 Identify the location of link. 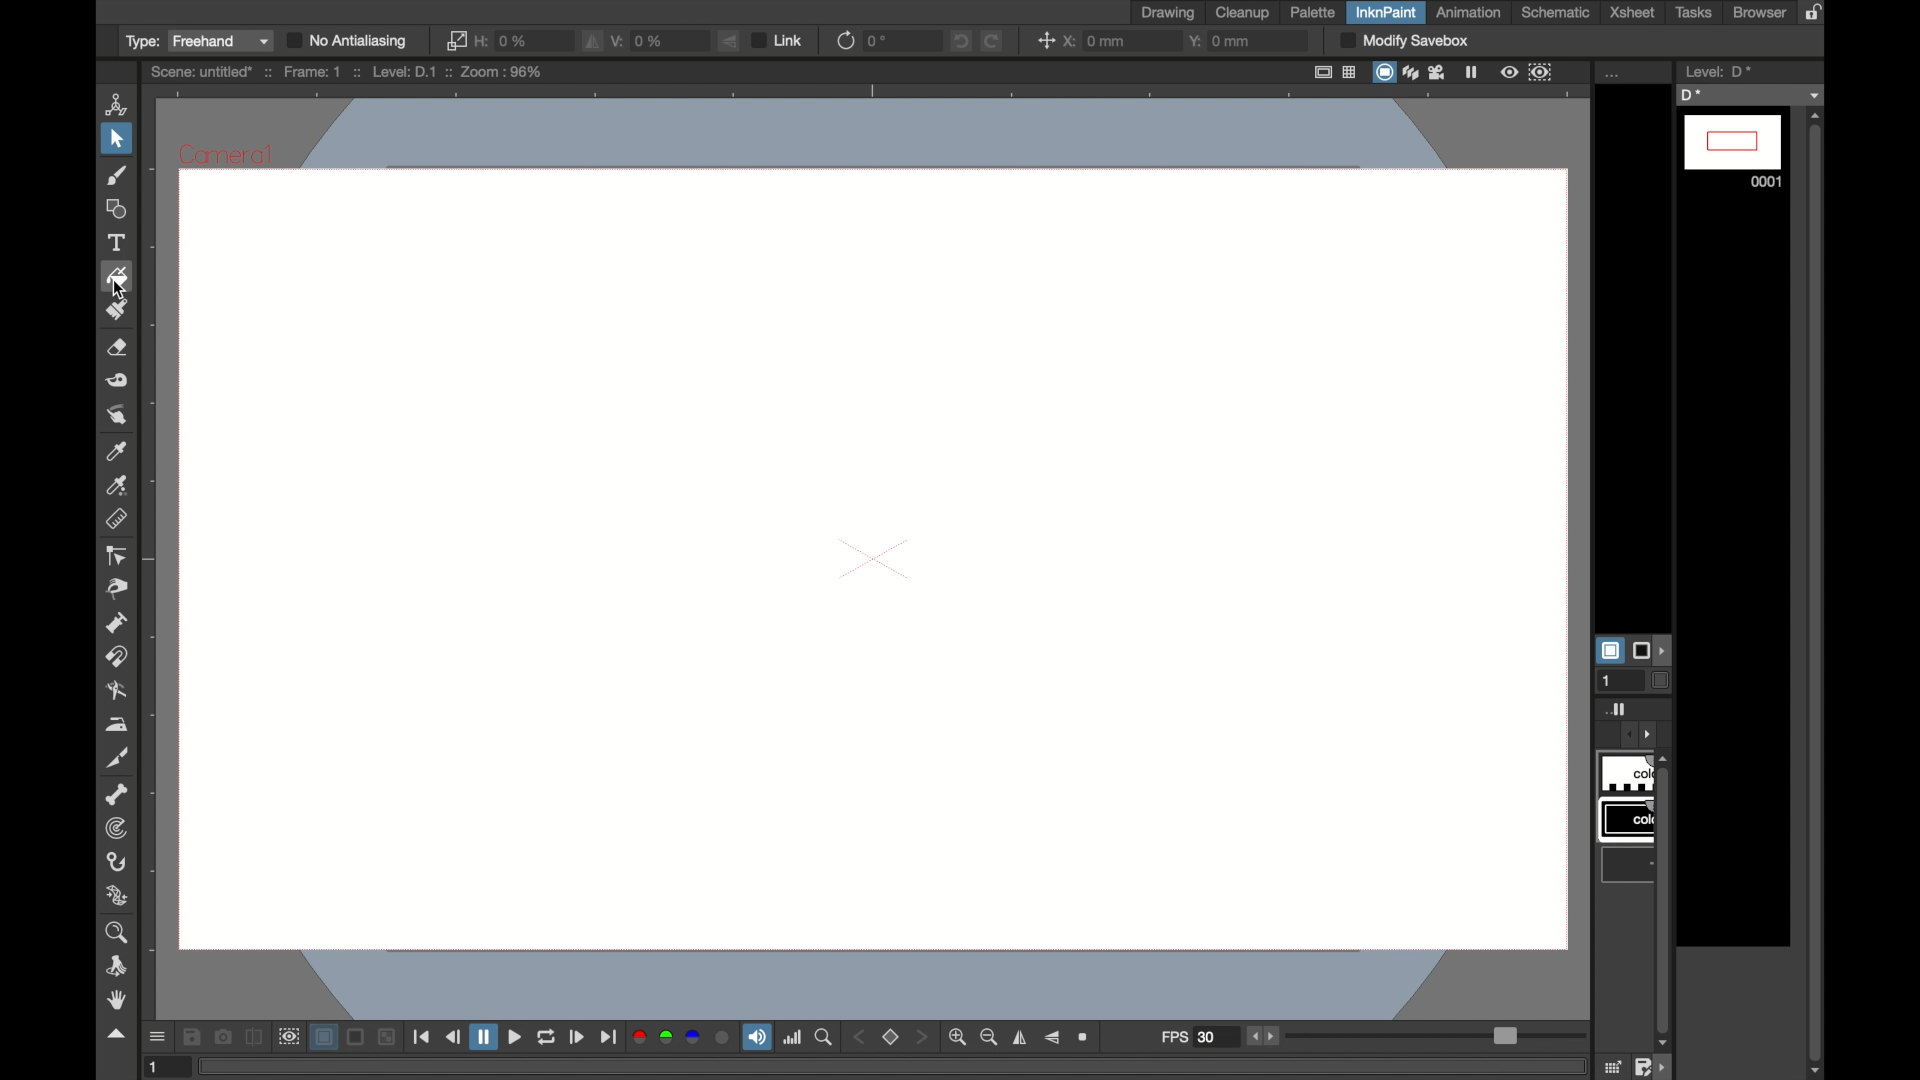
(779, 41).